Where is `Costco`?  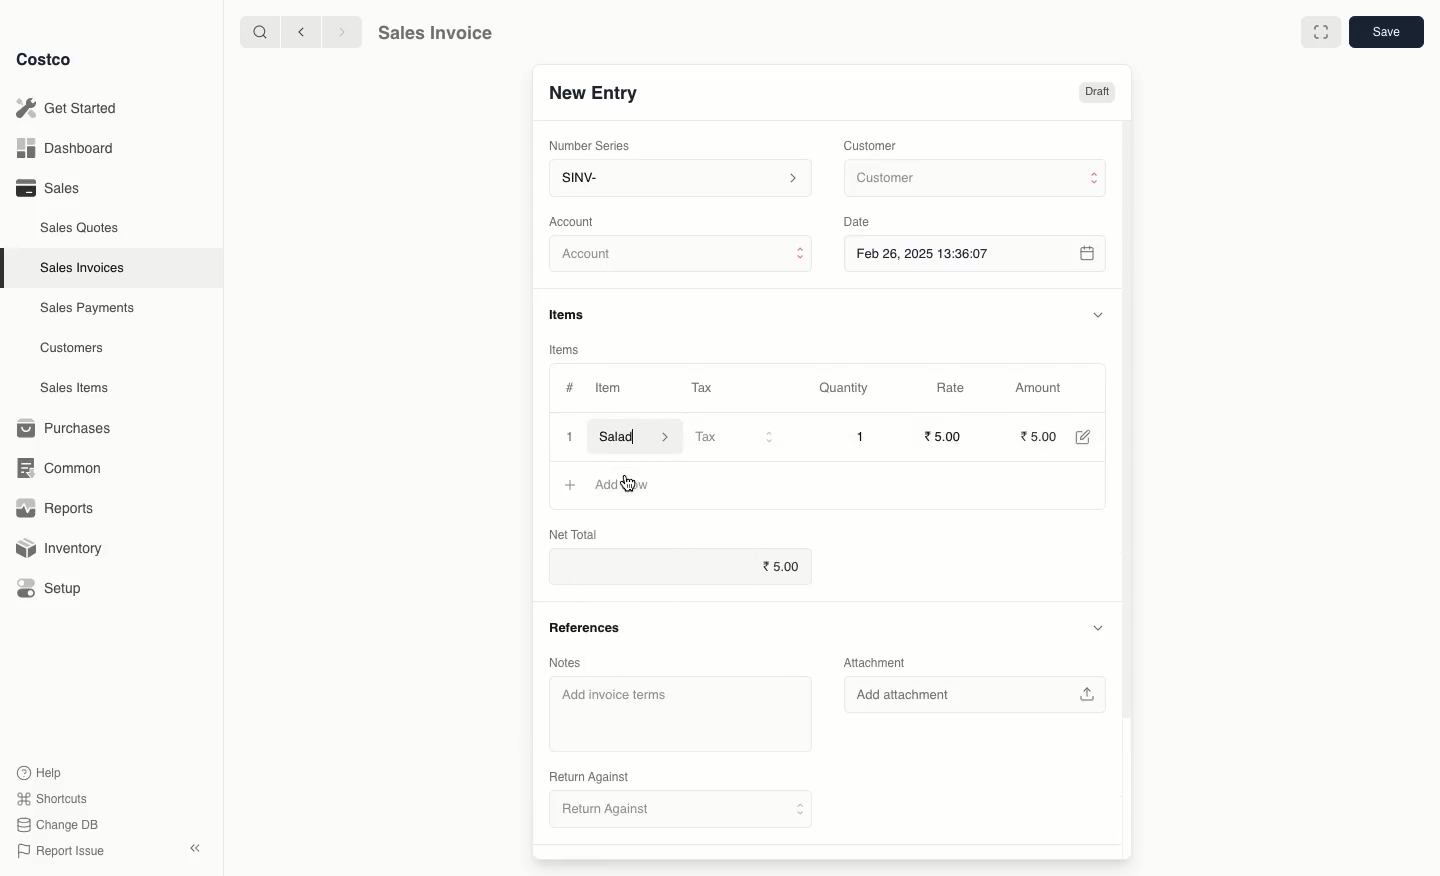 Costco is located at coordinates (49, 60).